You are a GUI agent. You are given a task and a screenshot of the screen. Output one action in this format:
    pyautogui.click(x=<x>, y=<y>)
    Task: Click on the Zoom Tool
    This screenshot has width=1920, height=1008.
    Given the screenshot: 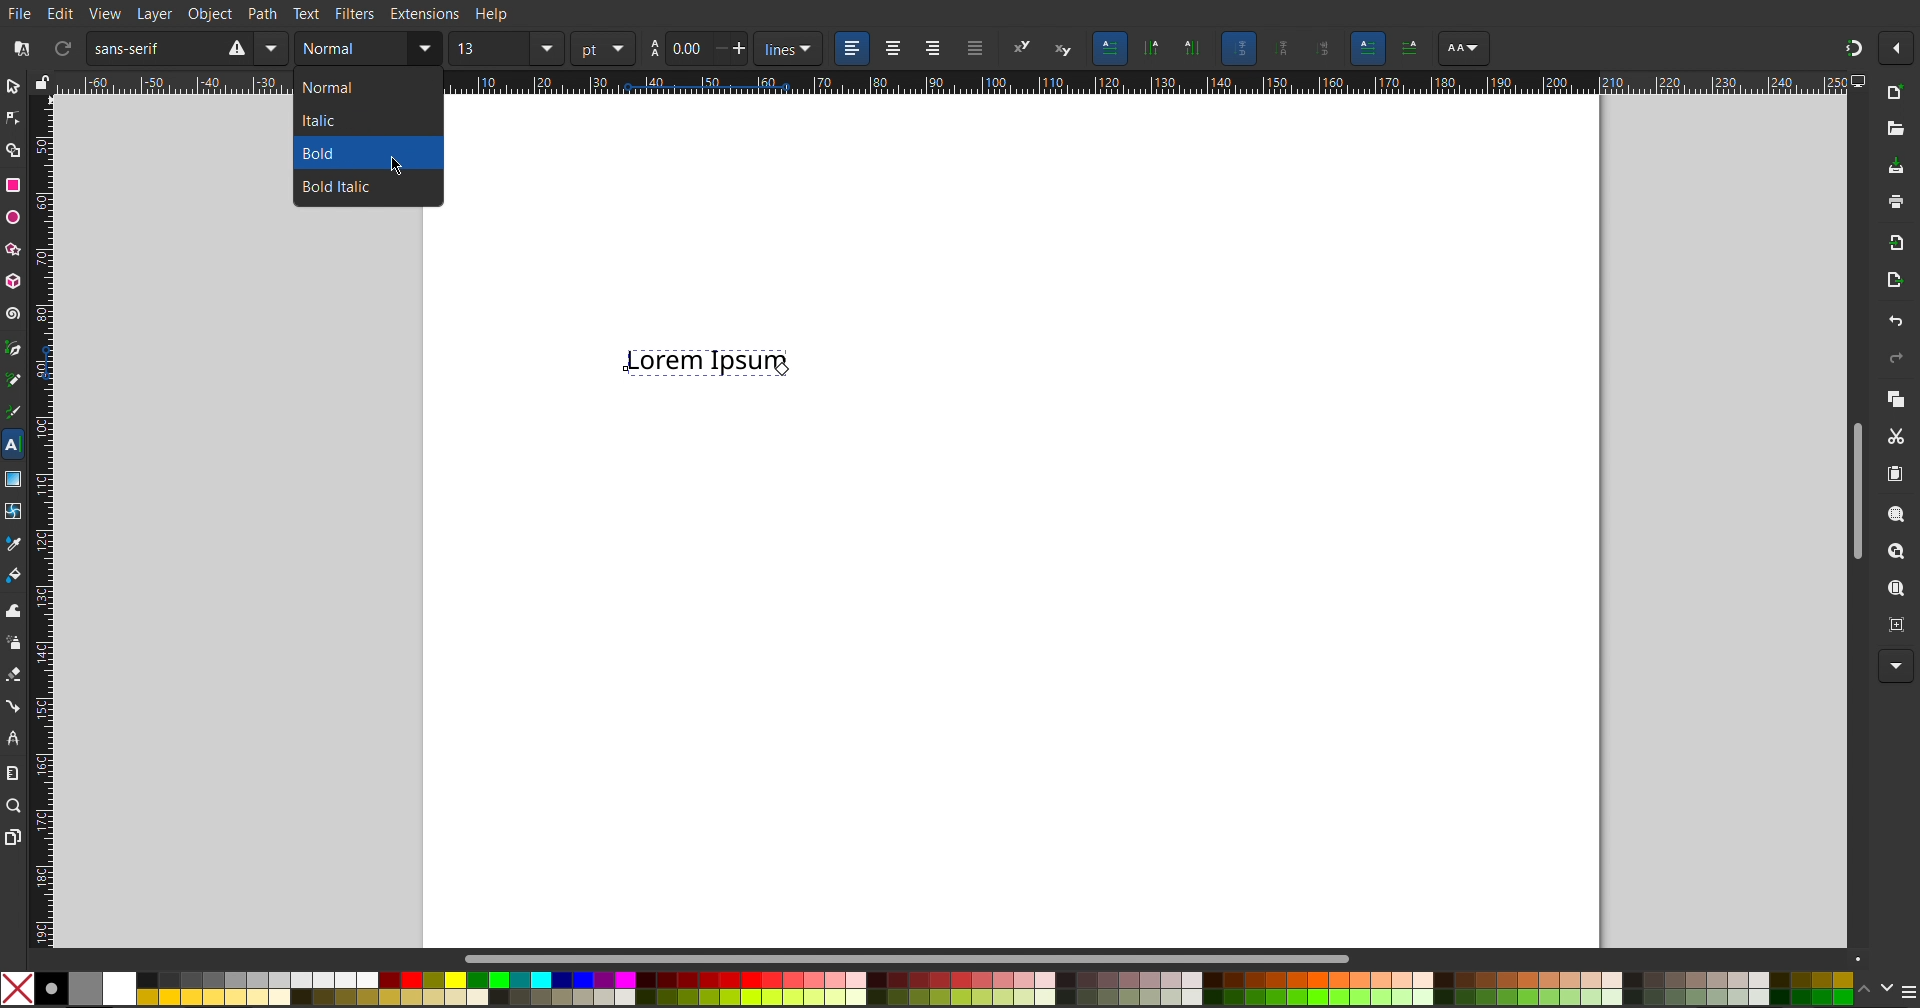 What is the action you would take?
    pyautogui.click(x=16, y=807)
    